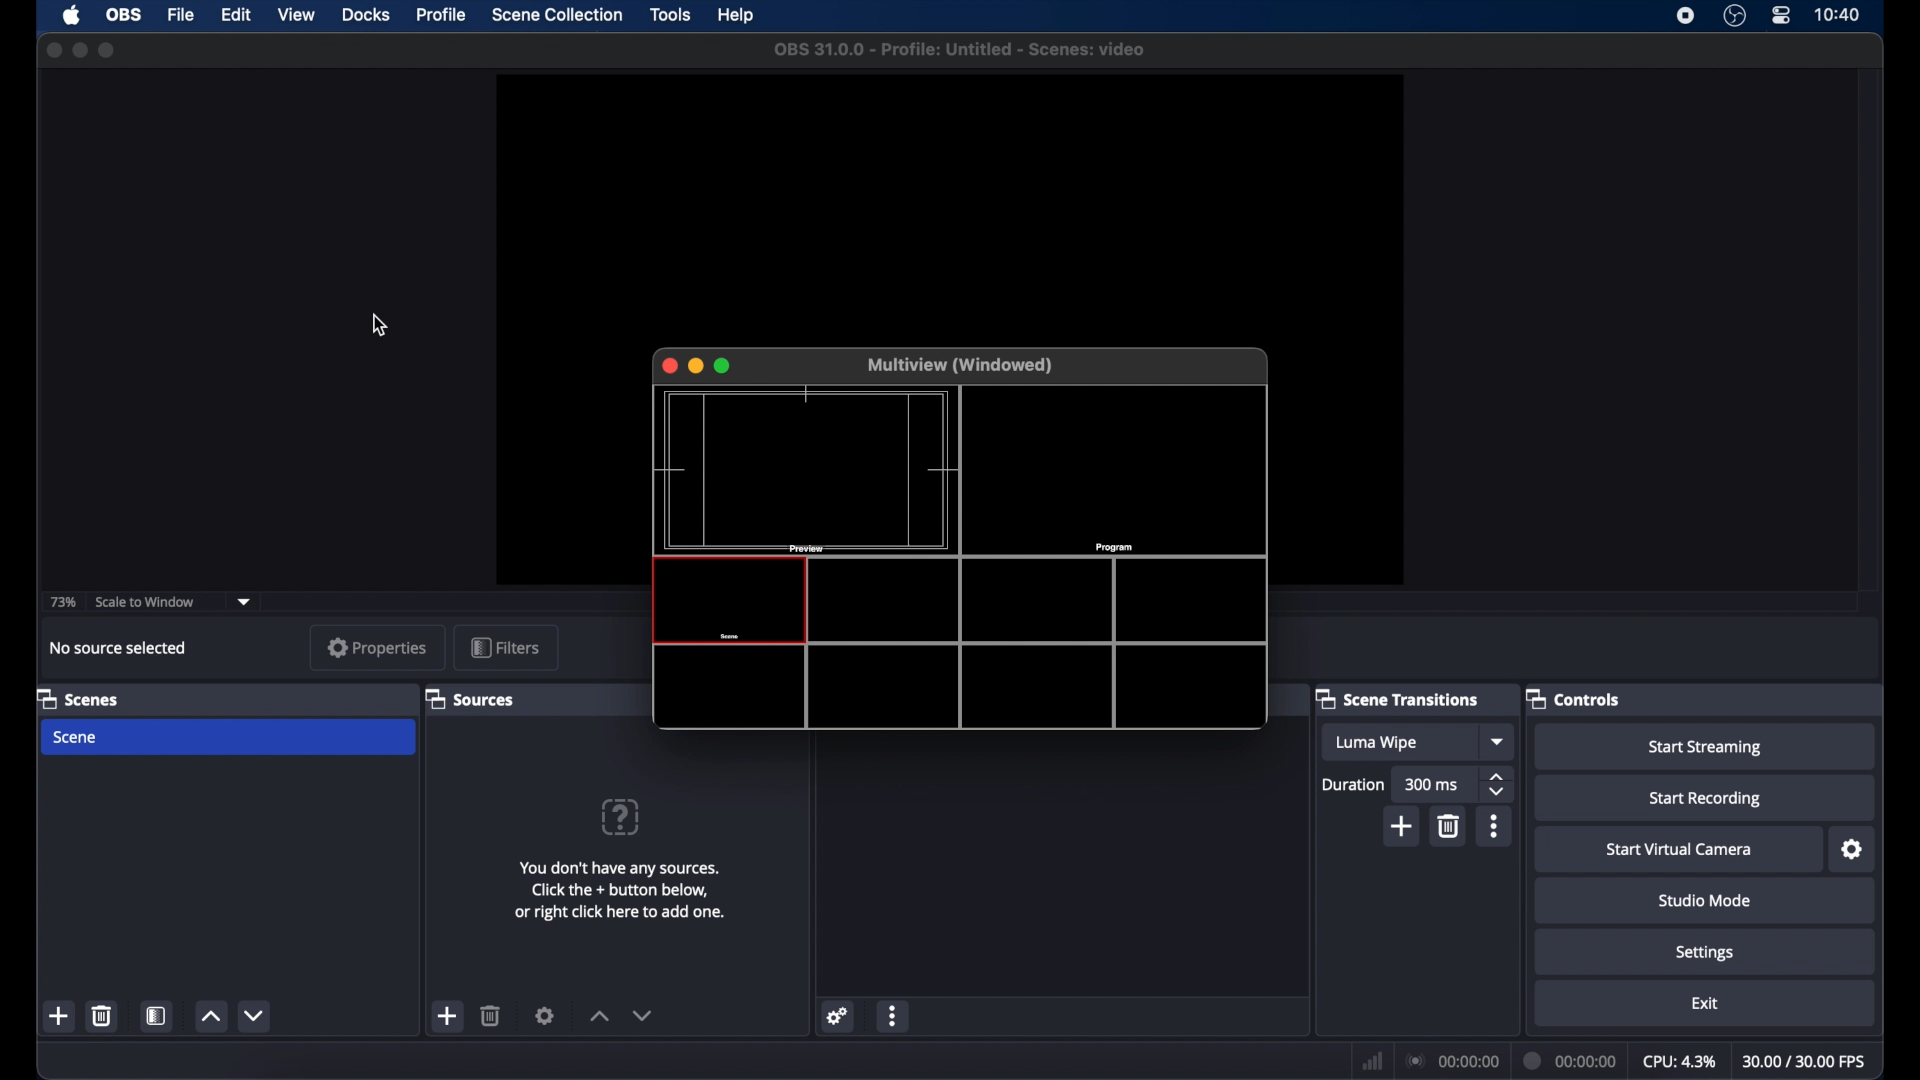 Image resolution: width=1920 pixels, height=1080 pixels. Describe the element at coordinates (228, 738) in the screenshot. I see `scene` at that location.